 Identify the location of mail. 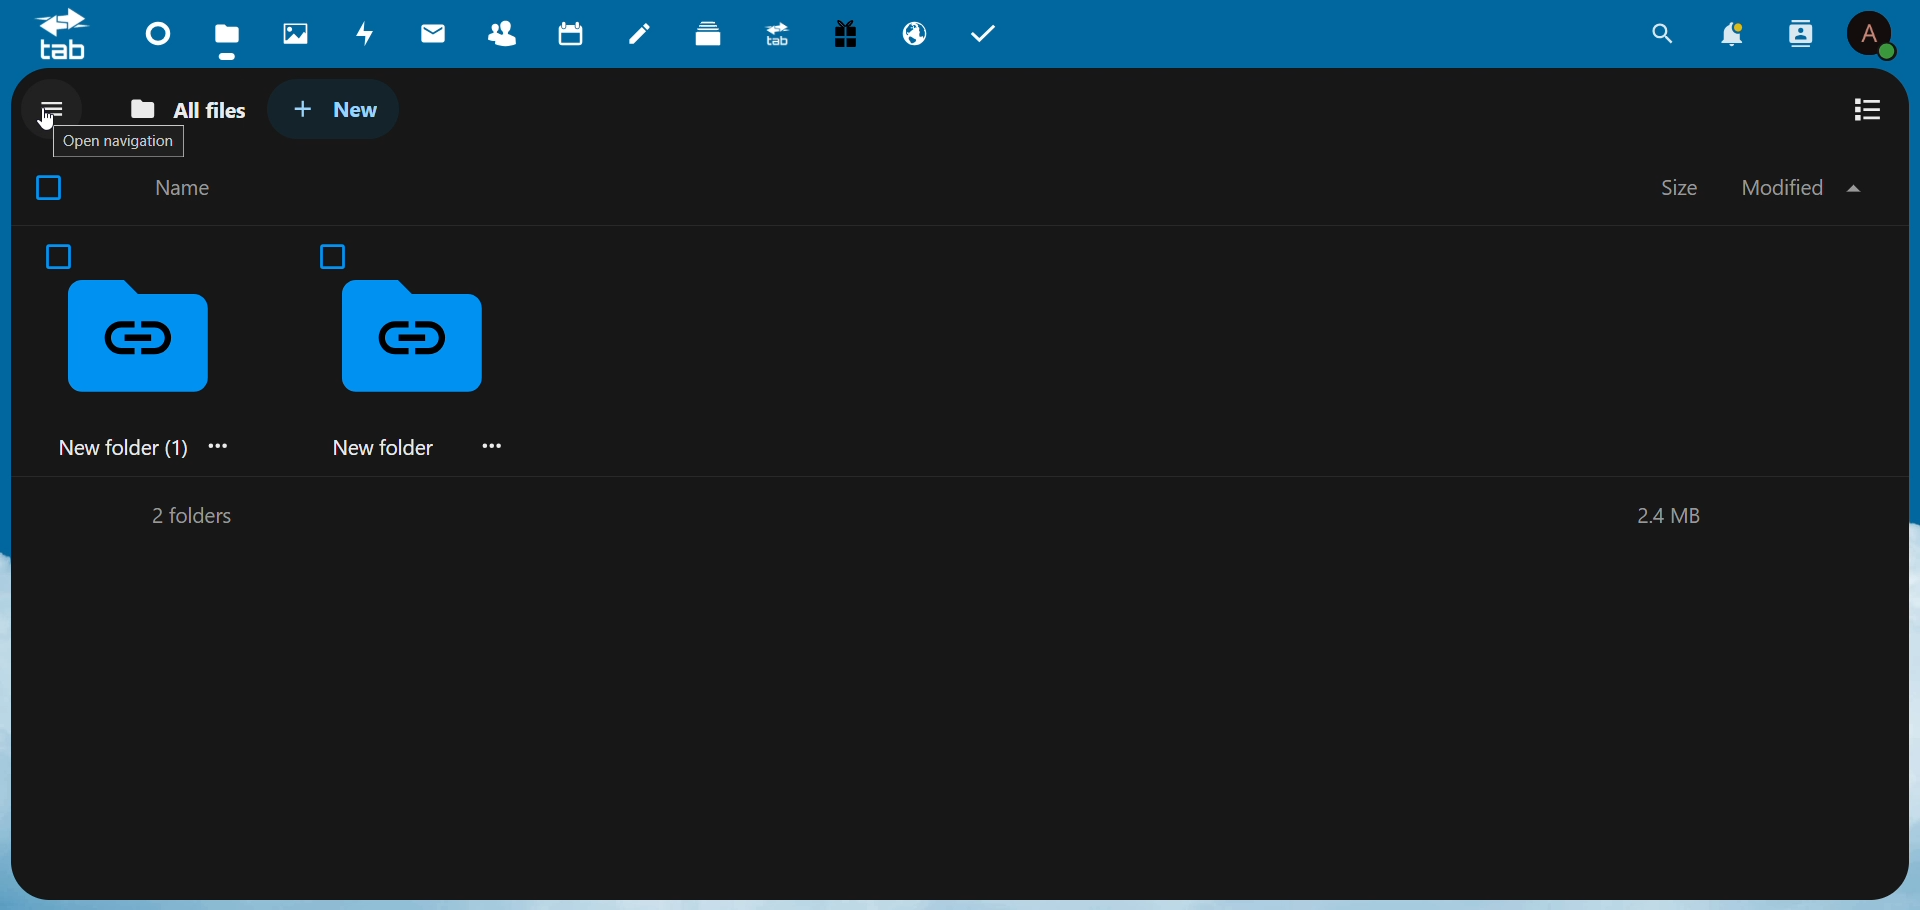
(435, 32).